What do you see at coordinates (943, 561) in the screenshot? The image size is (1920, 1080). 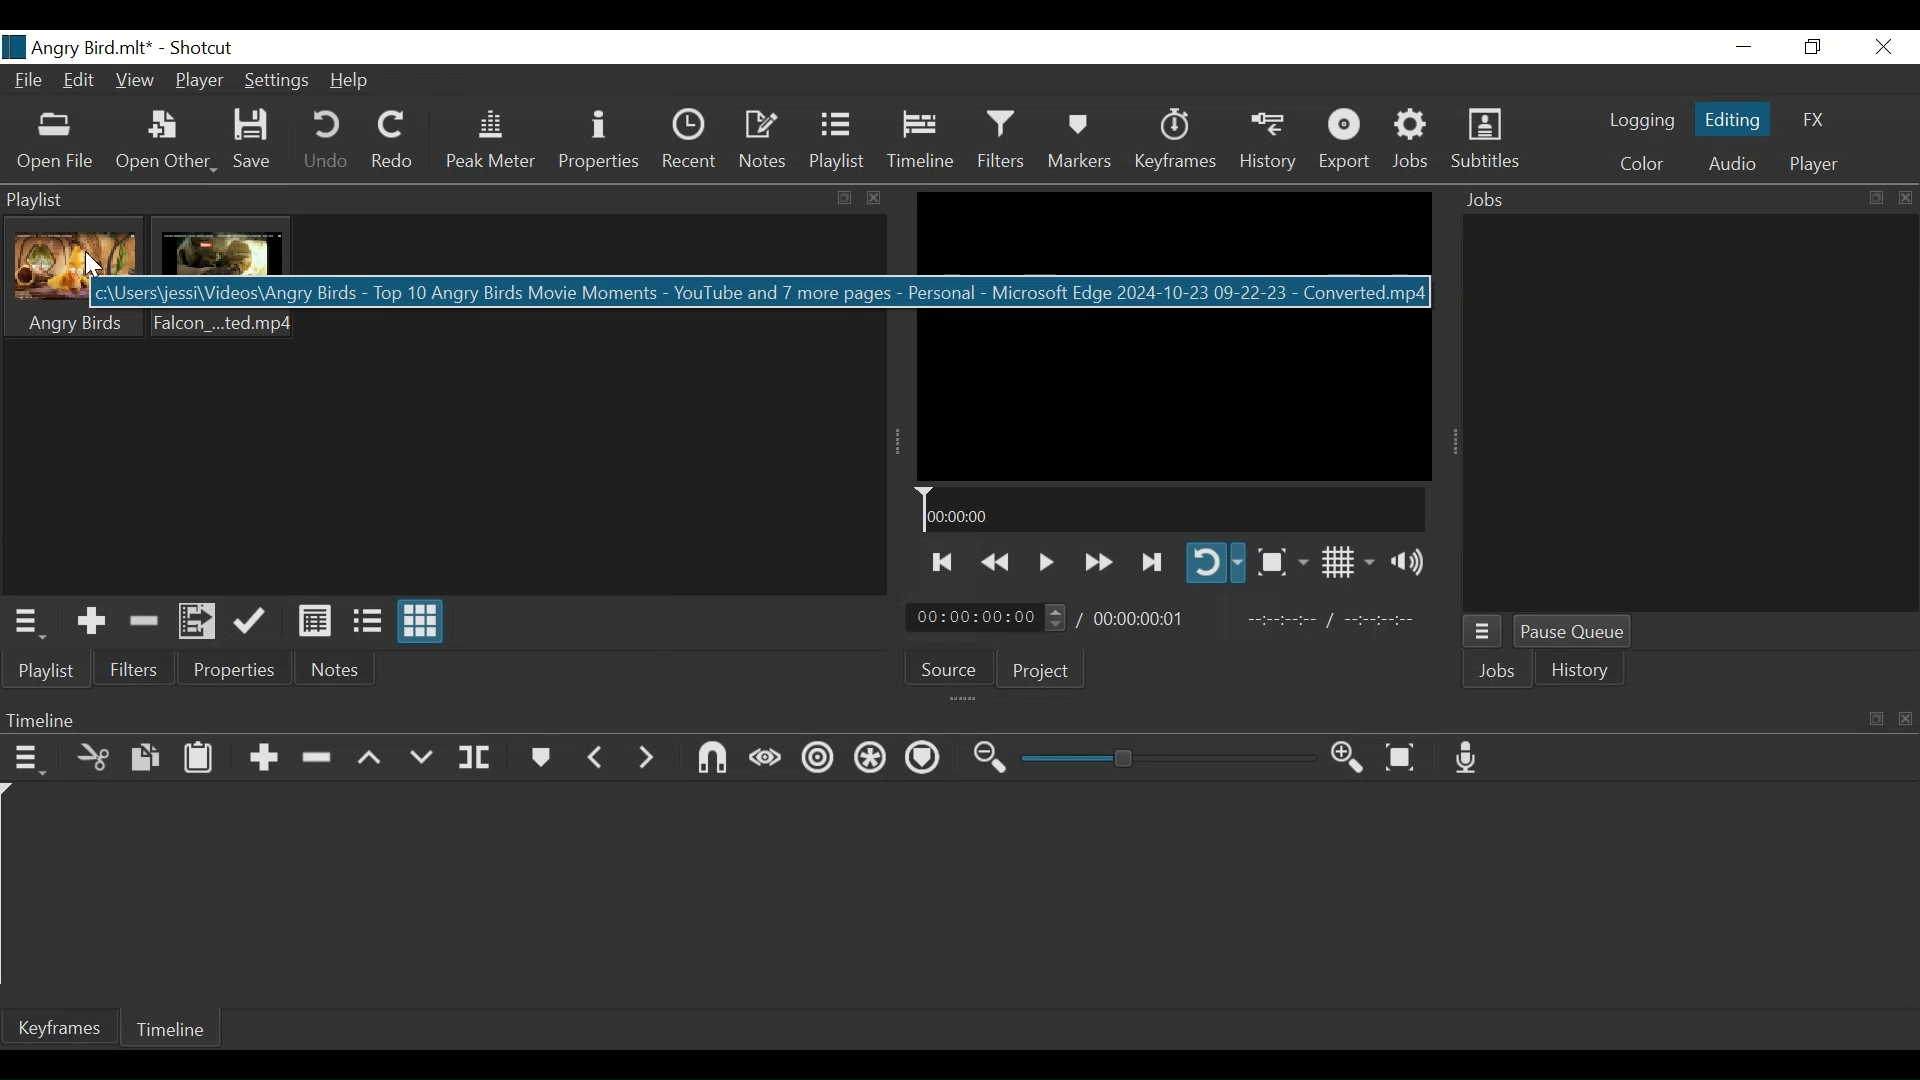 I see `Skip to the previous point` at bounding box center [943, 561].